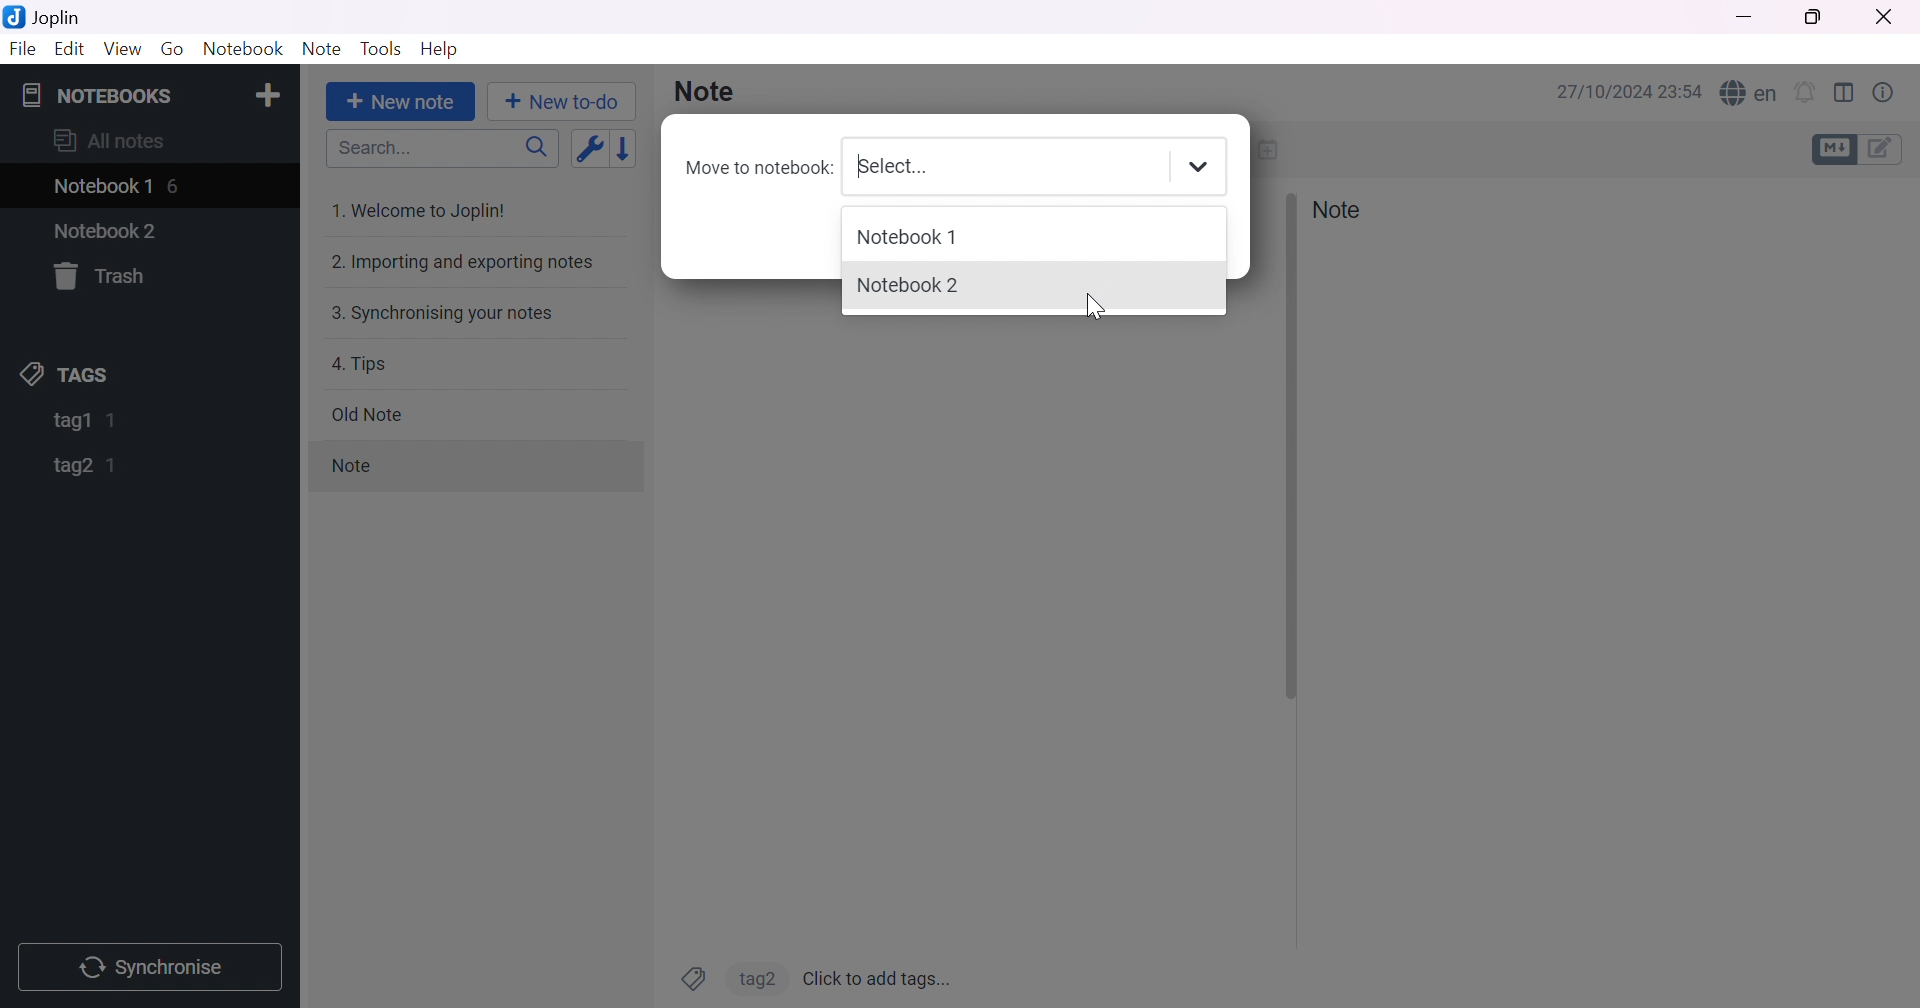  I want to click on +New to-do, so click(568, 103).